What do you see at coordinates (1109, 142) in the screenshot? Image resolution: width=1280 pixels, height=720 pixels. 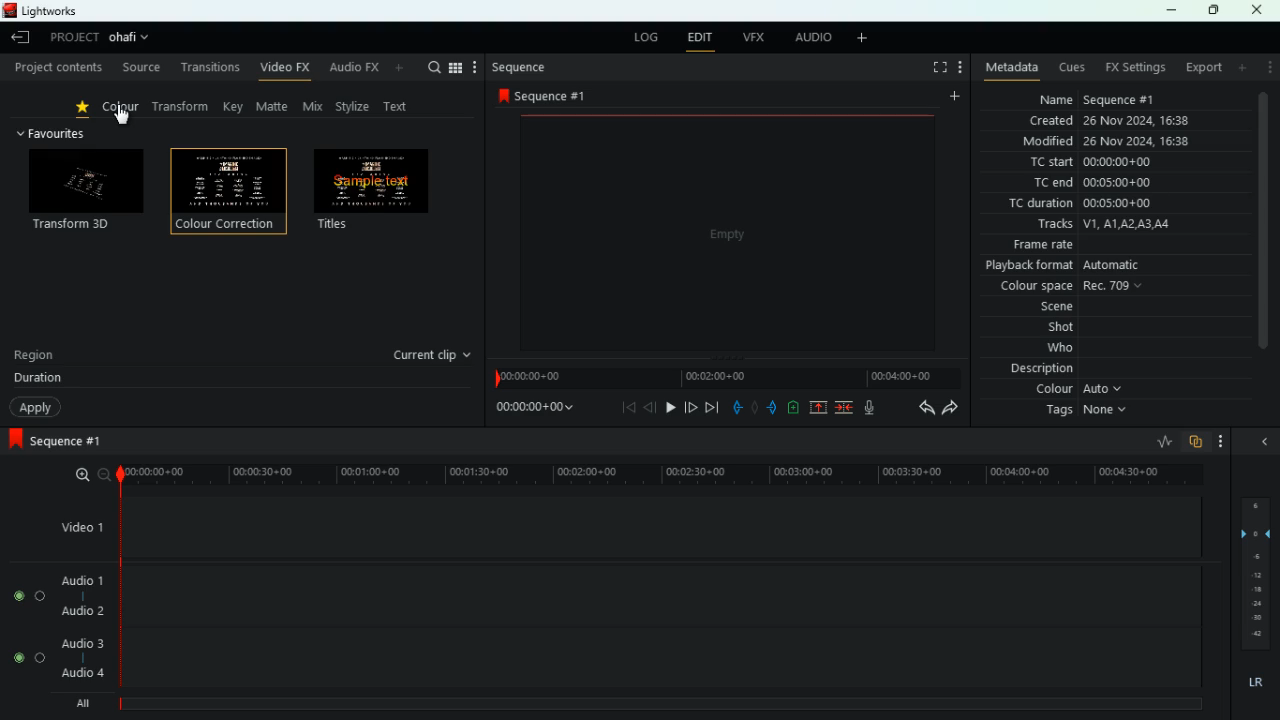 I see `modified` at bounding box center [1109, 142].